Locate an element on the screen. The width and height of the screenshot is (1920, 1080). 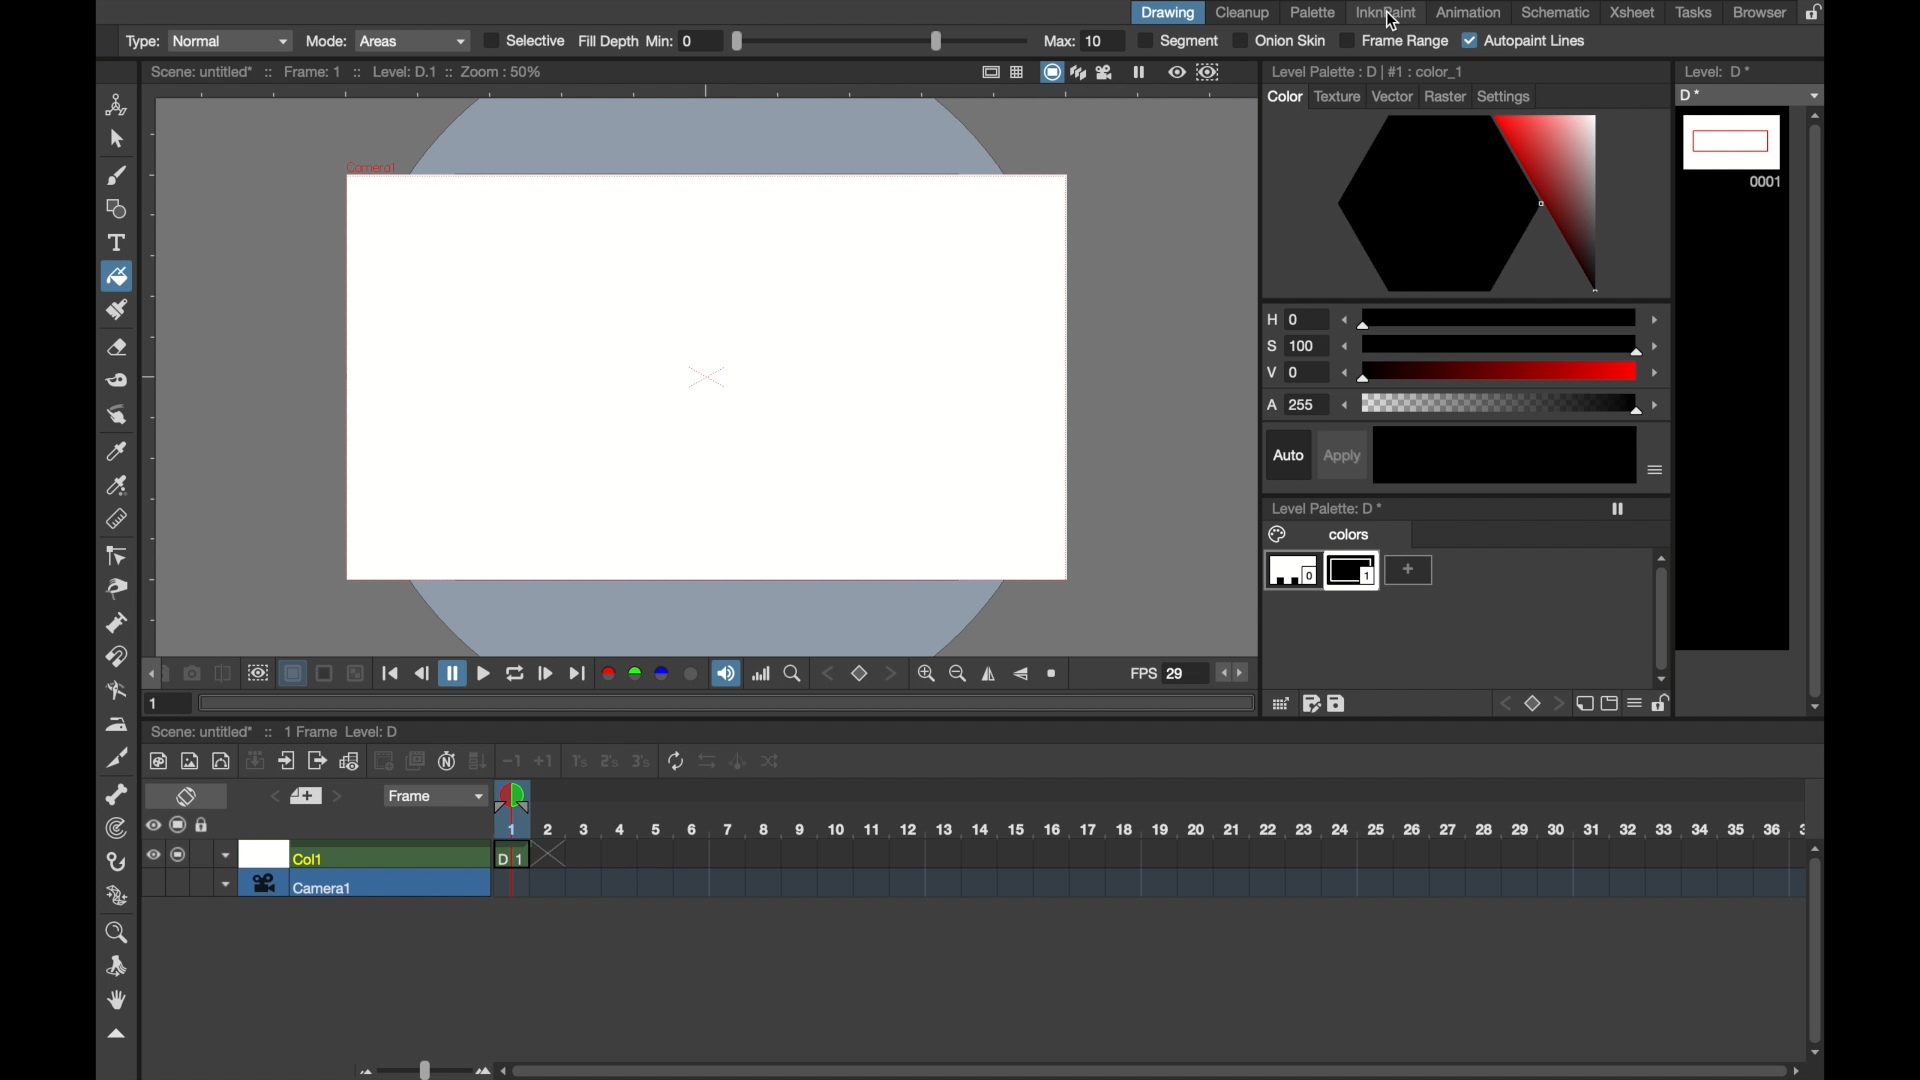
max is located at coordinates (1073, 41).